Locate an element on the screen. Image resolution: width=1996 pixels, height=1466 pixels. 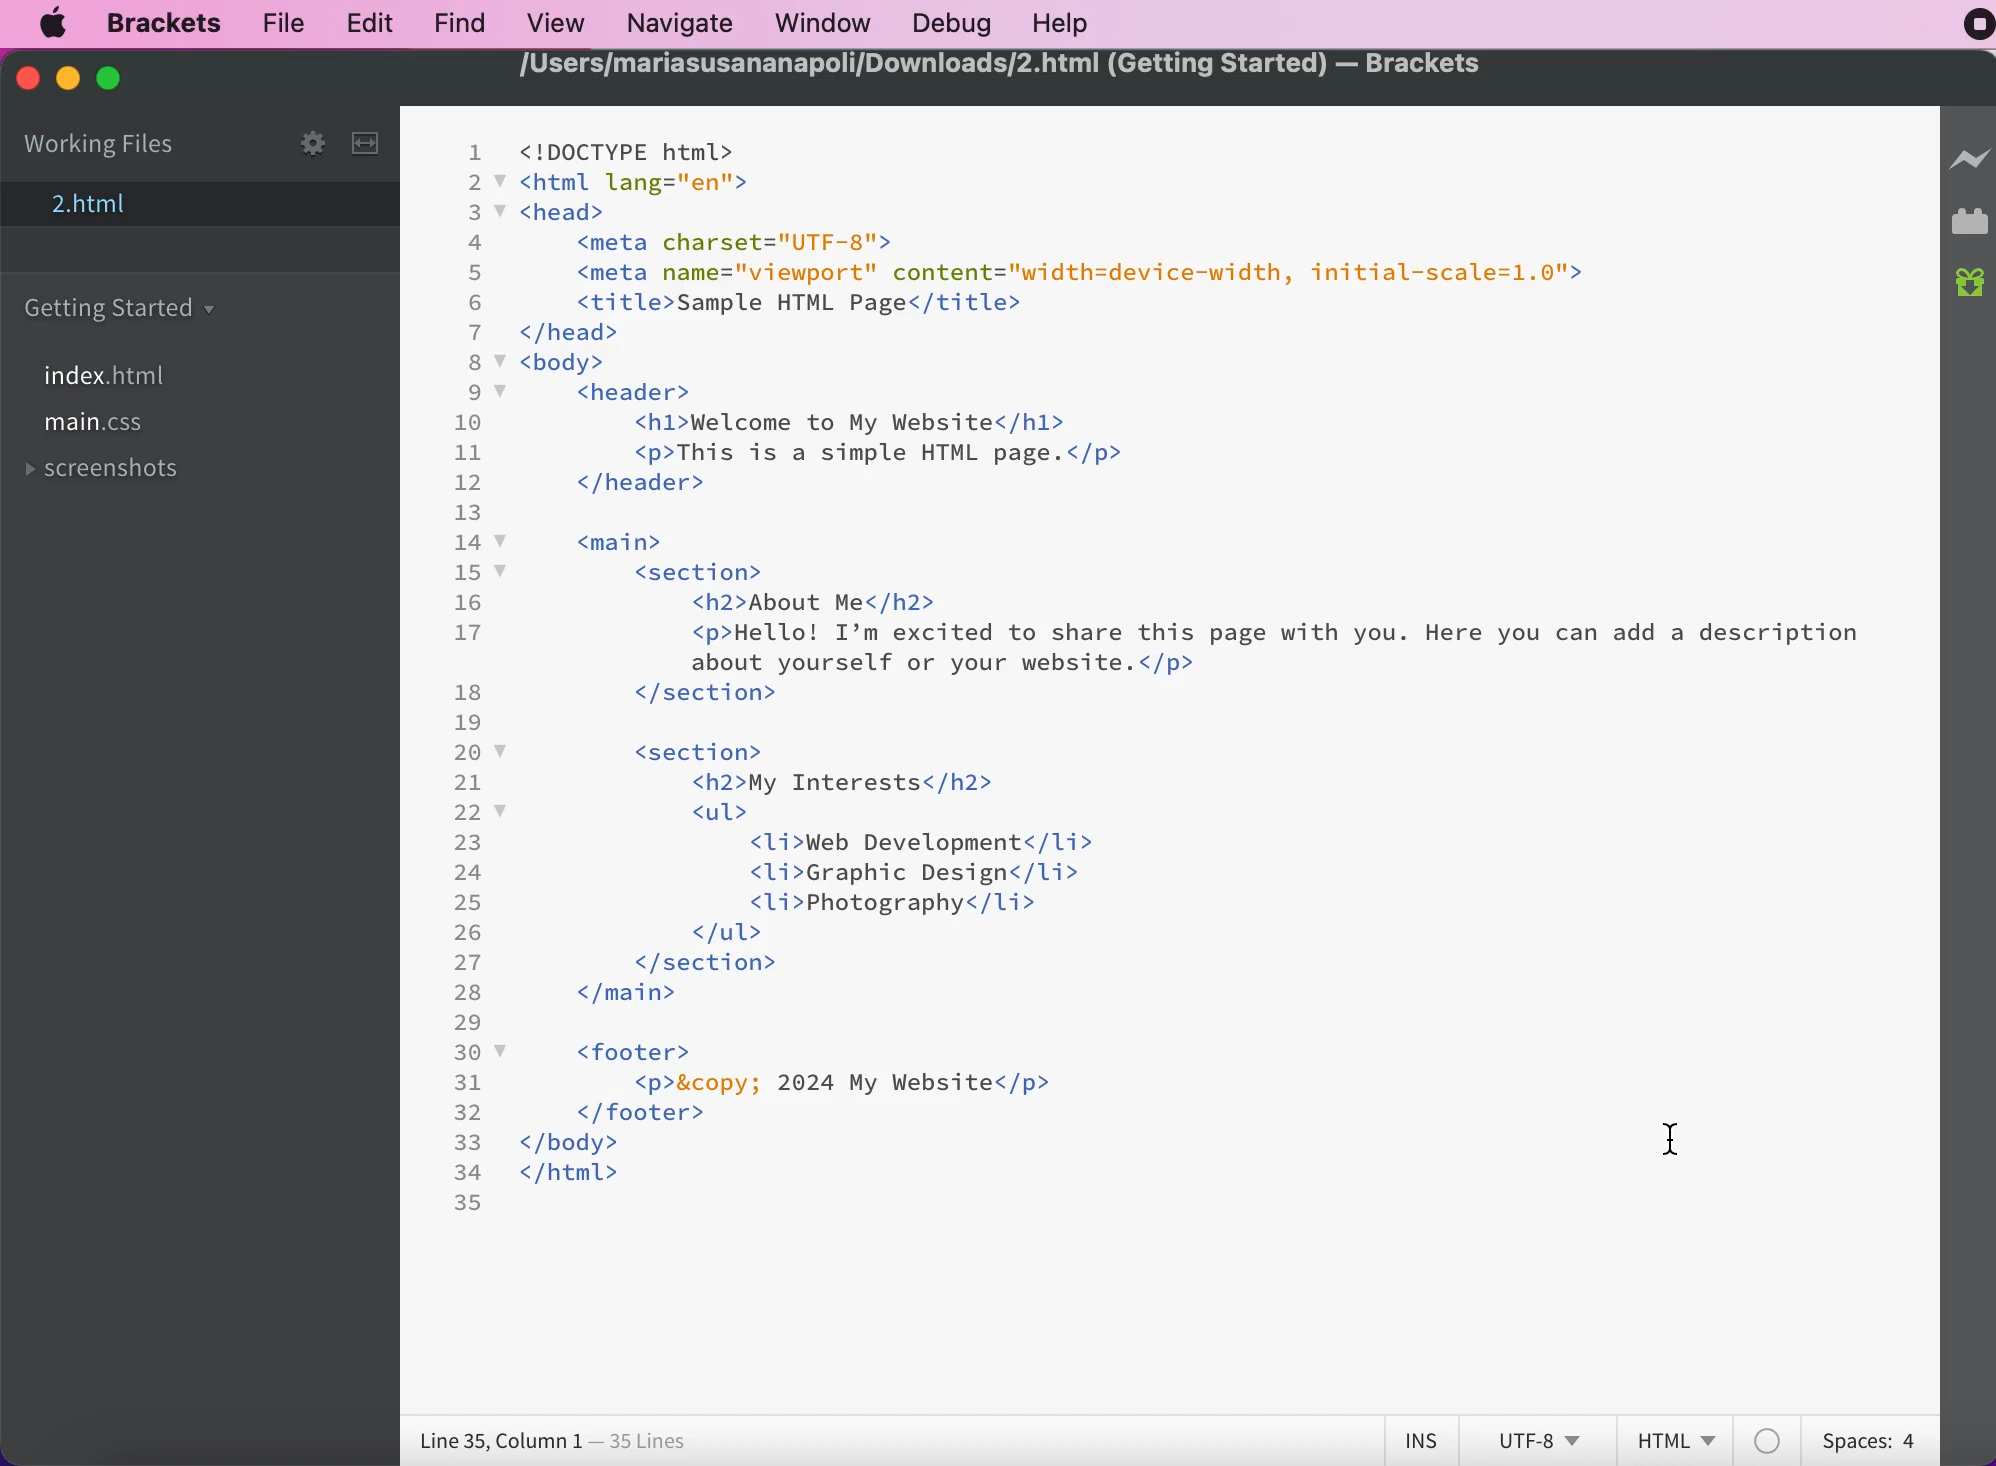
29 is located at coordinates (468, 1023).